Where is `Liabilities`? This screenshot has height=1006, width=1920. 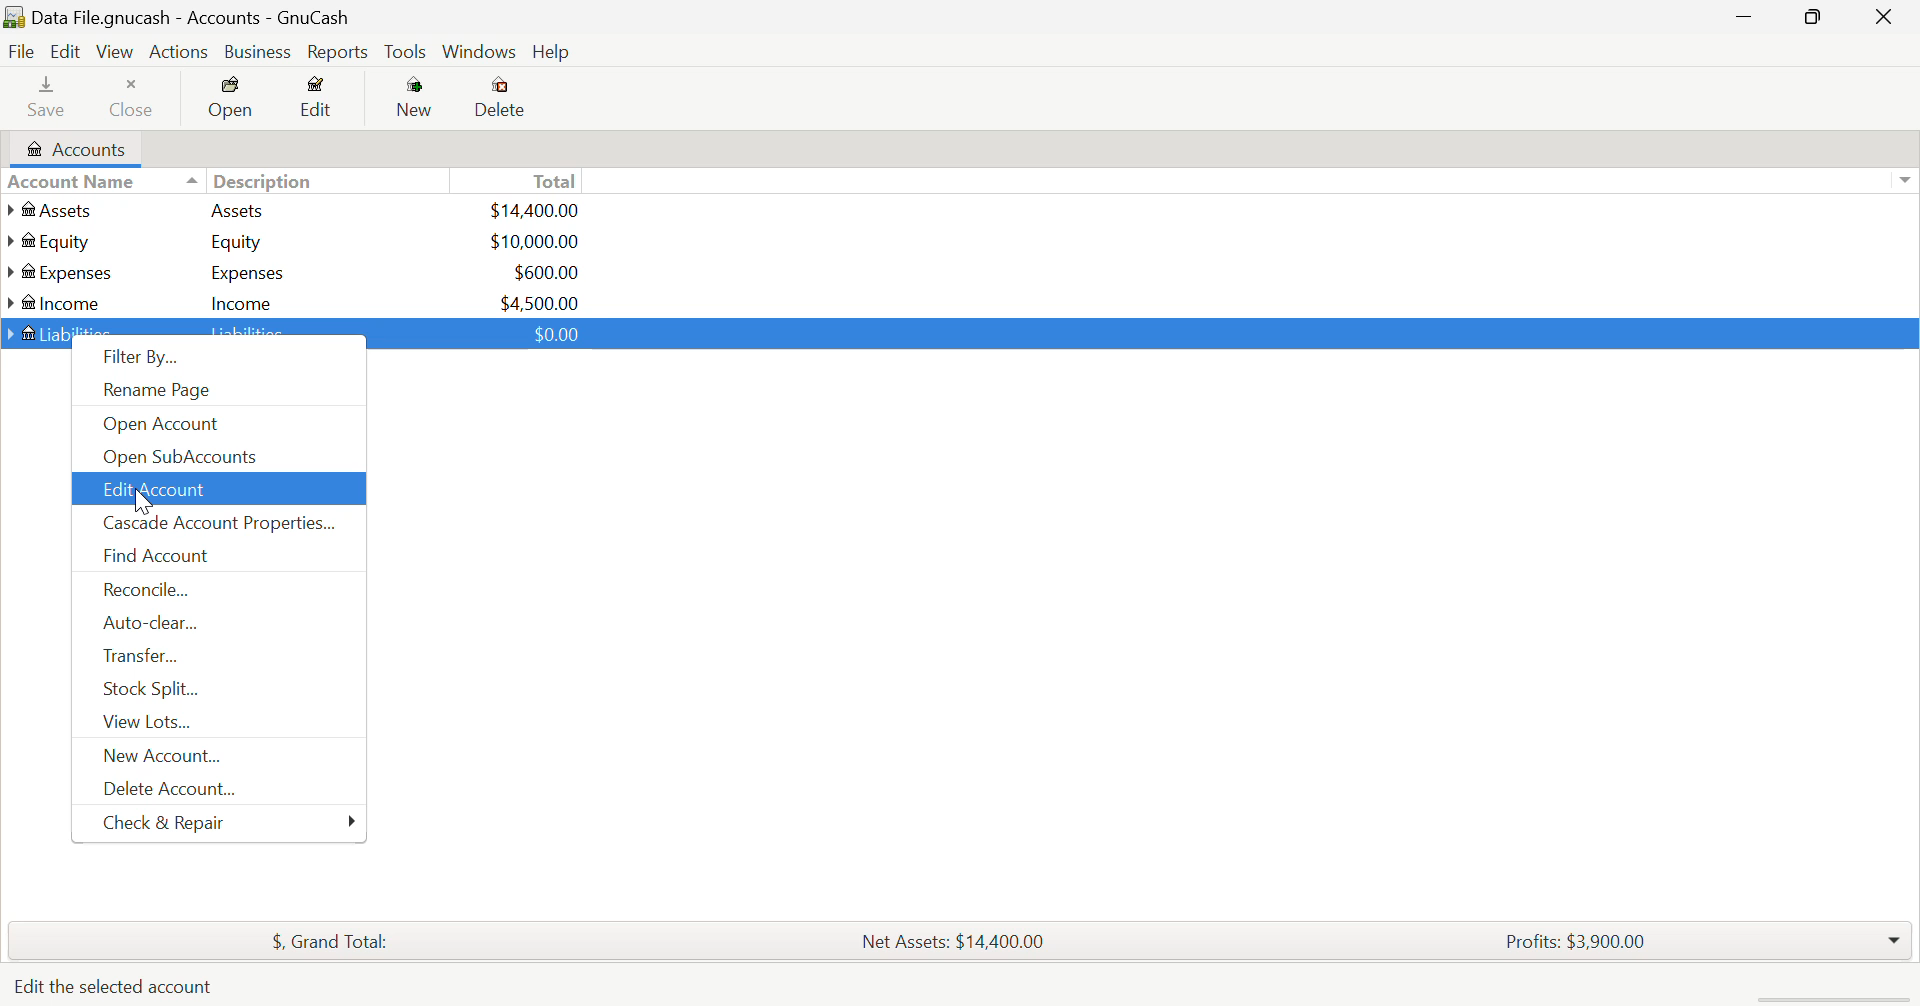
Liabilities is located at coordinates (250, 333).